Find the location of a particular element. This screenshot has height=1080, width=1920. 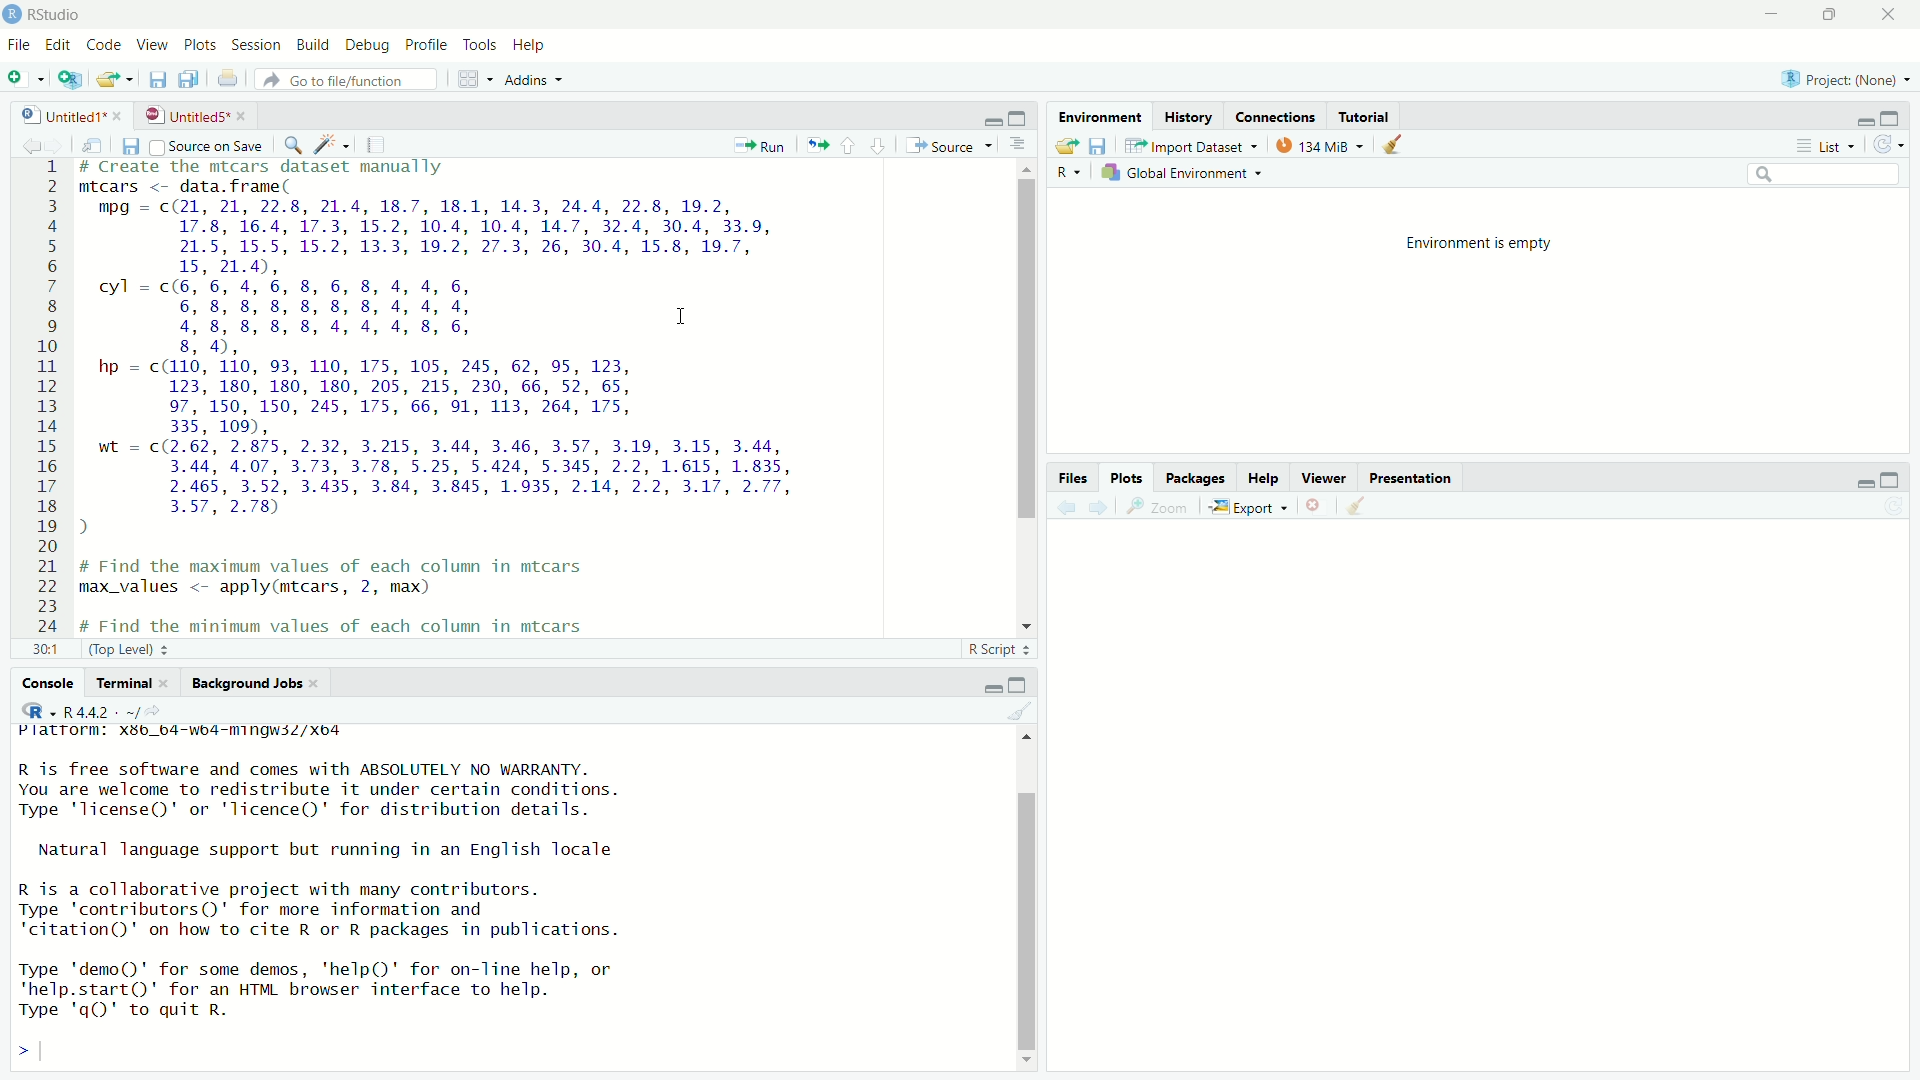

Help is located at coordinates (1257, 475).